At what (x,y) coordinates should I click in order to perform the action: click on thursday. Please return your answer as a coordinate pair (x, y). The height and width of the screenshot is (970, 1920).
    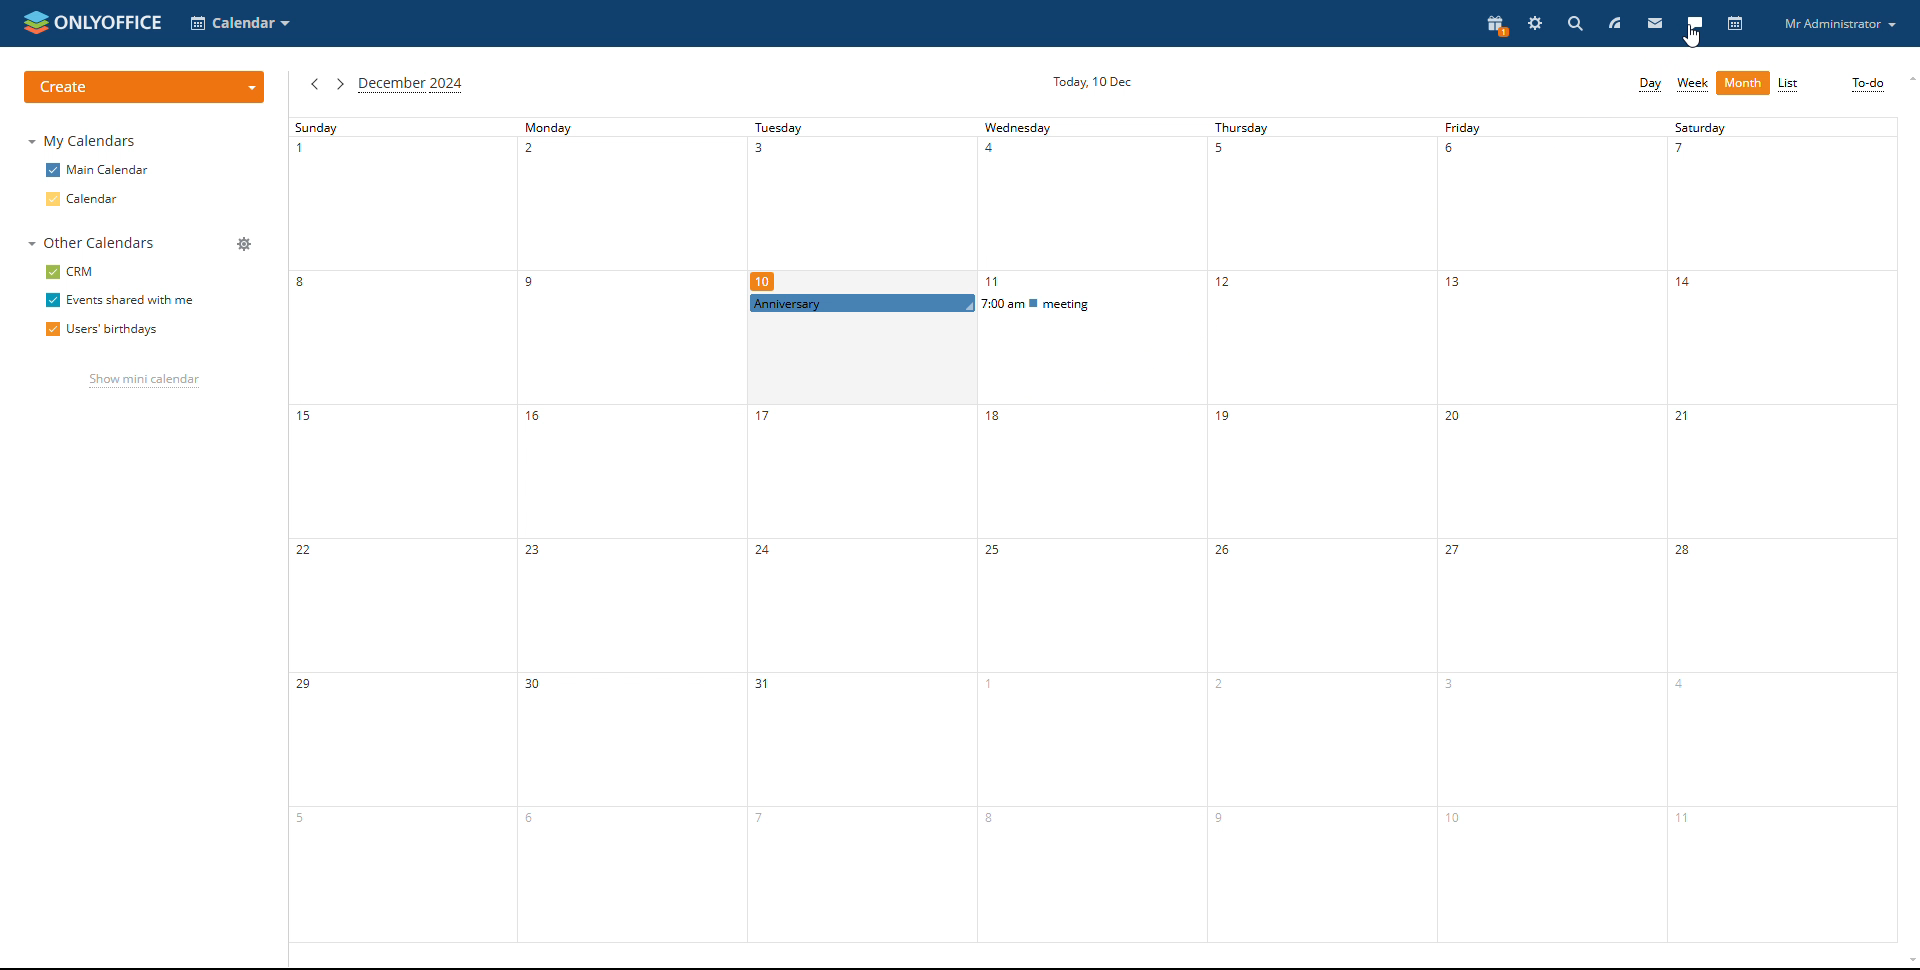
    Looking at the image, I should click on (1323, 529).